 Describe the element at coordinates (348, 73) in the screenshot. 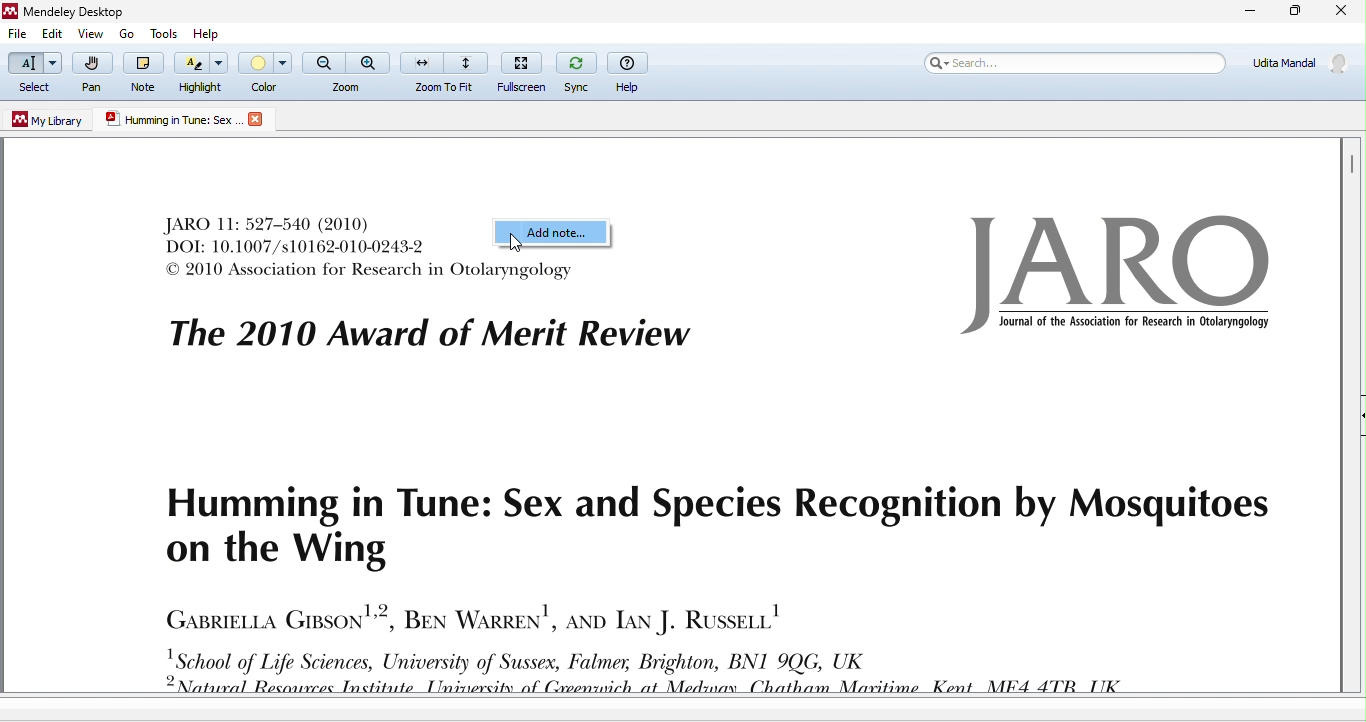

I see `zoom` at that location.